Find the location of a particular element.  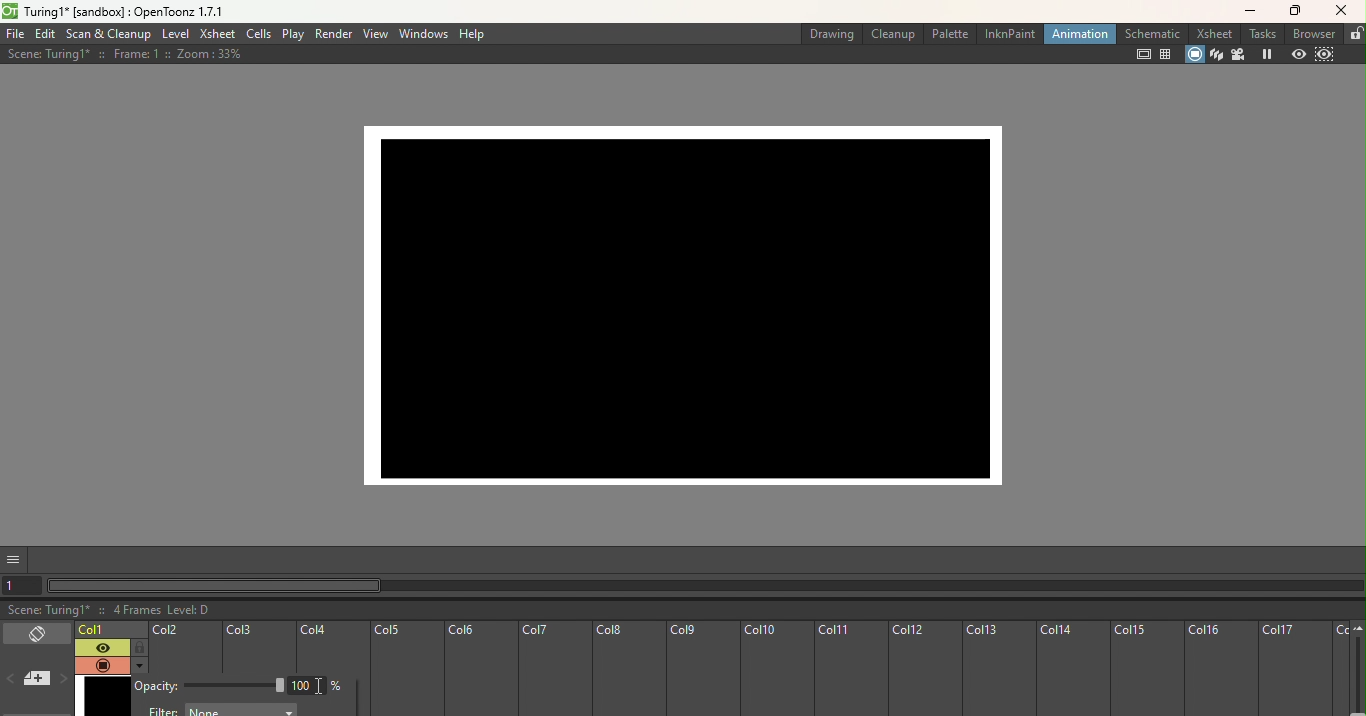

opentoonz logo is located at coordinates (12, 10).